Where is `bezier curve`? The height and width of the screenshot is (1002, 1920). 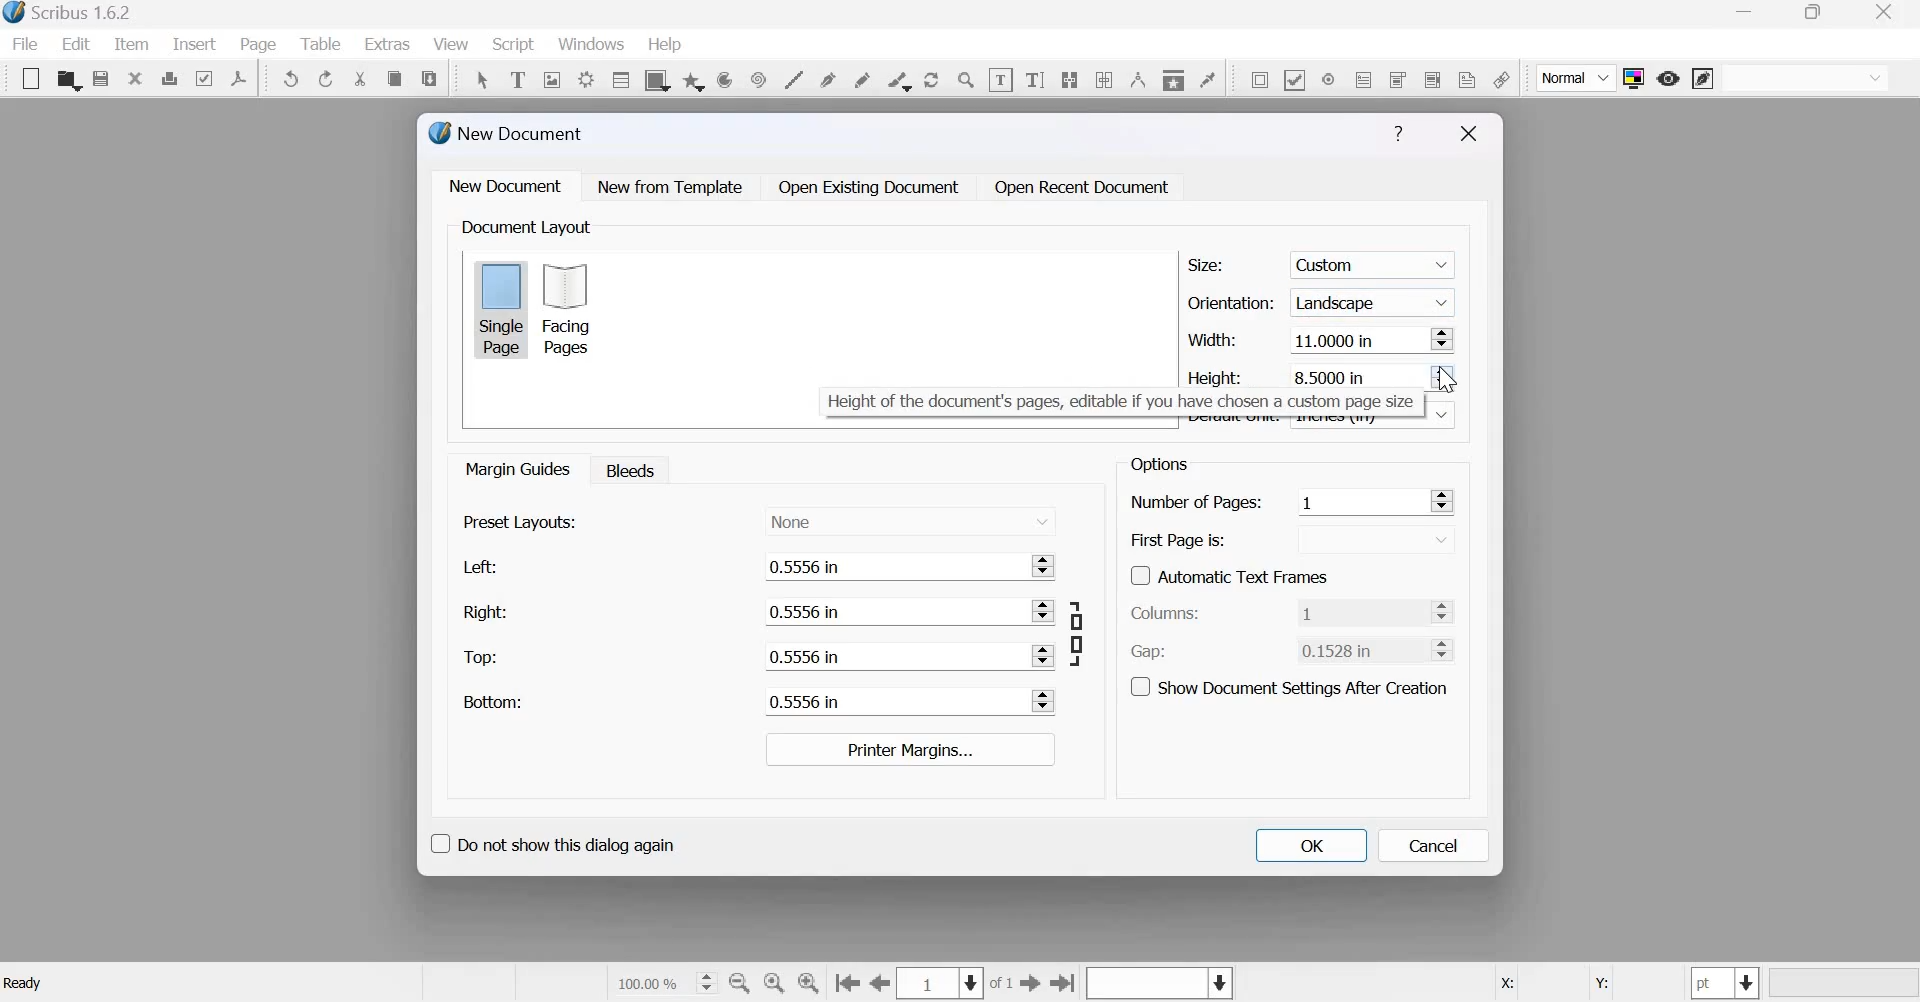
bezier curve is located at coordinates (830, 78).